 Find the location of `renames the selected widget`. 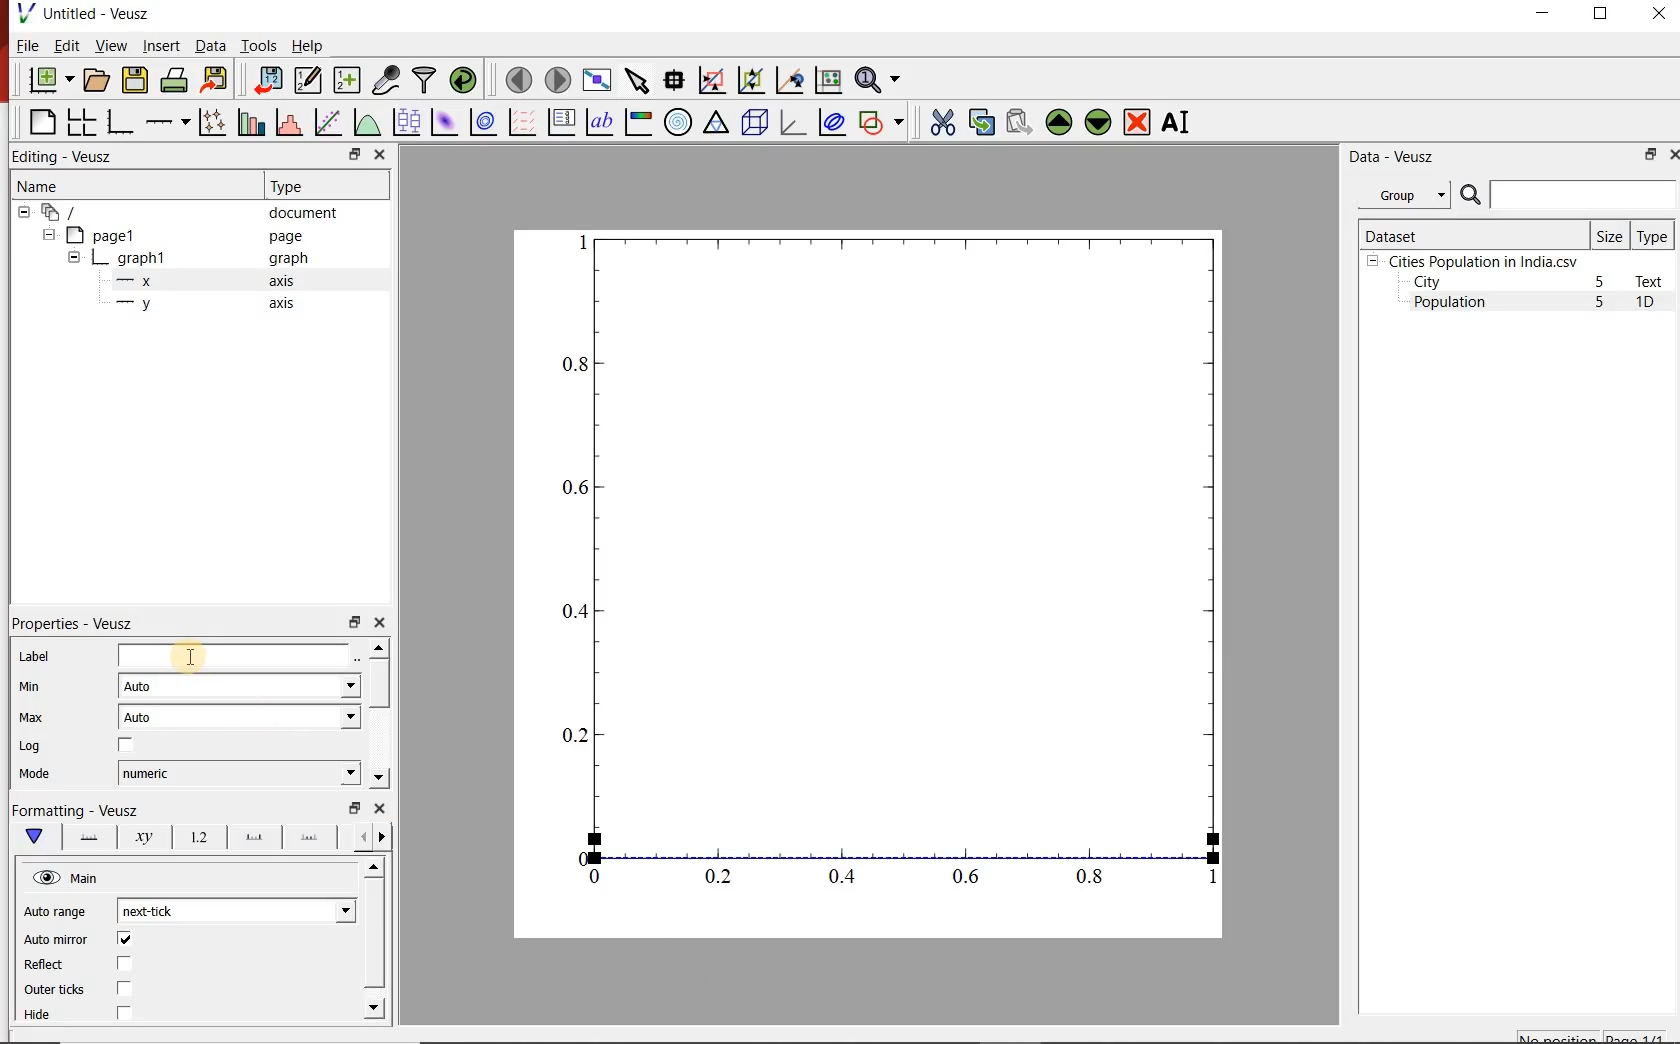

renames the selected widget is located at coordinates (1177, 122).